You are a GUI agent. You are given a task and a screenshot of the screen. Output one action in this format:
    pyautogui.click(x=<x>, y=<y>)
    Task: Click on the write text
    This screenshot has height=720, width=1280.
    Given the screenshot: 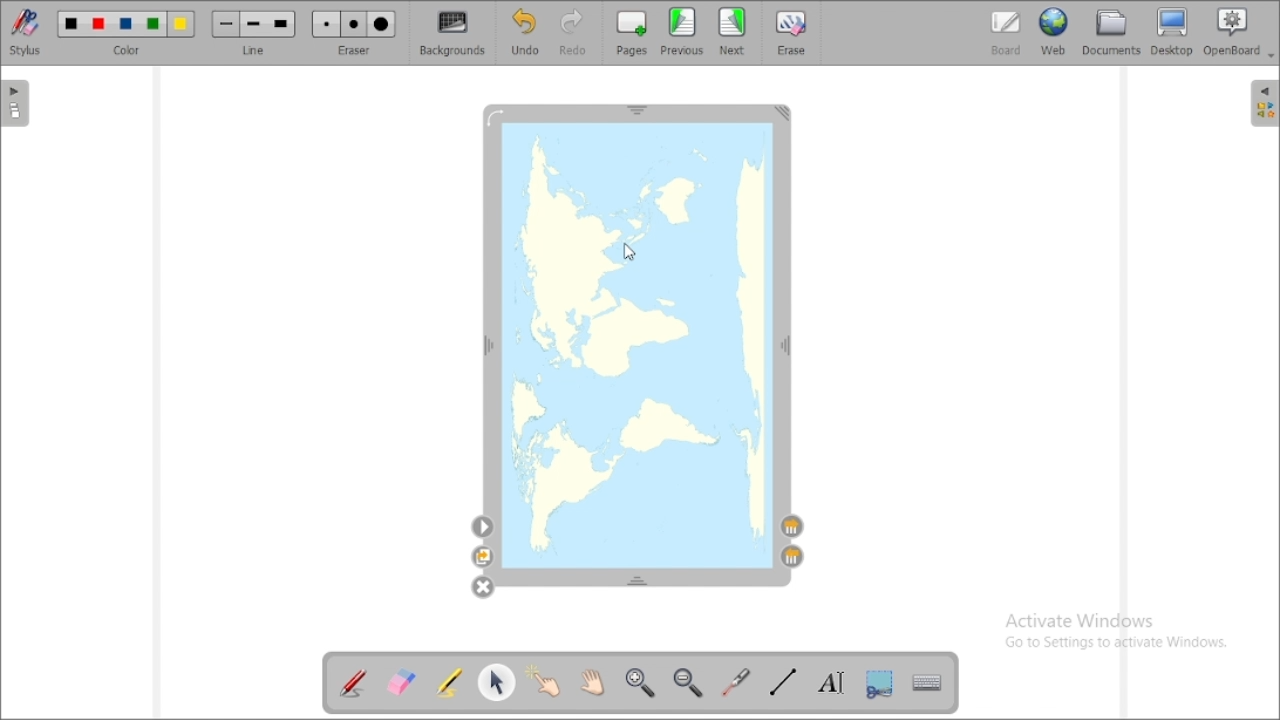 What is the action you would take?
    pyautogui.click(x=832, y=683)
    